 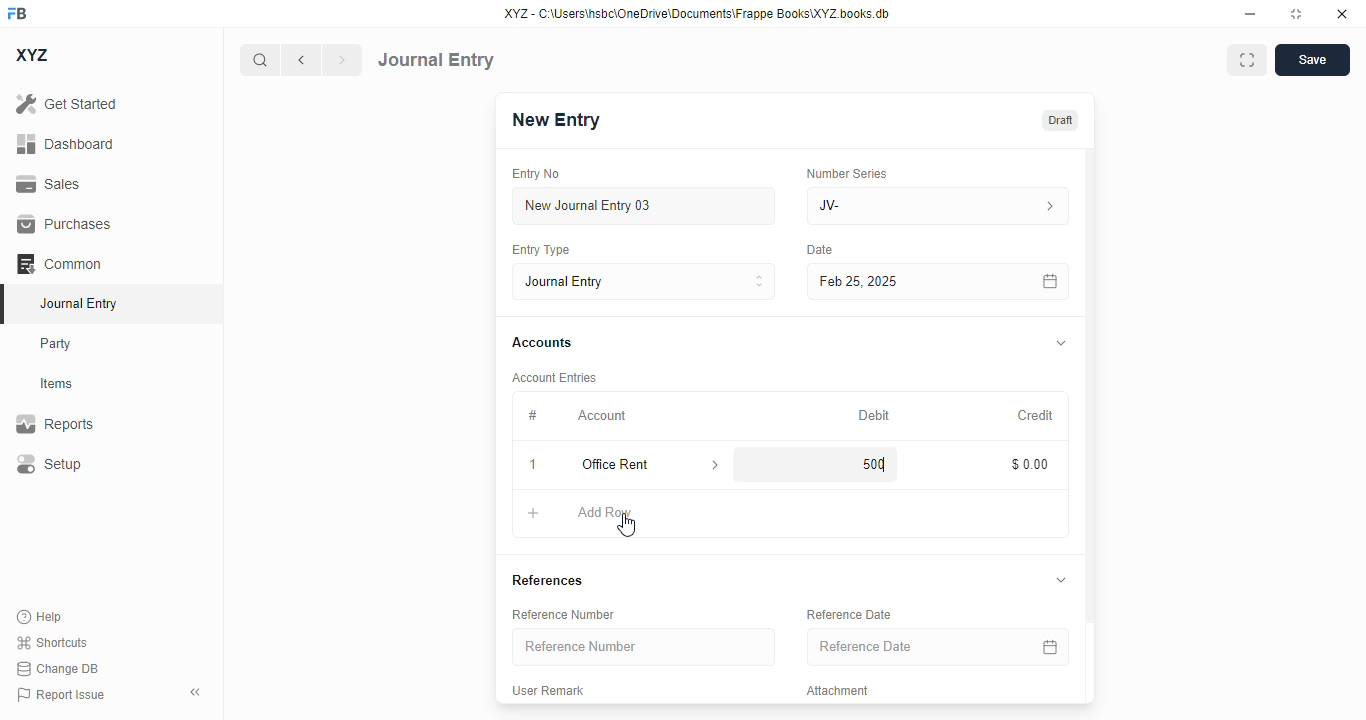 What do you see at coordinates (642, 206) in the screenshot?
I see `new journal entry 03` at bounding box center [642, 206].